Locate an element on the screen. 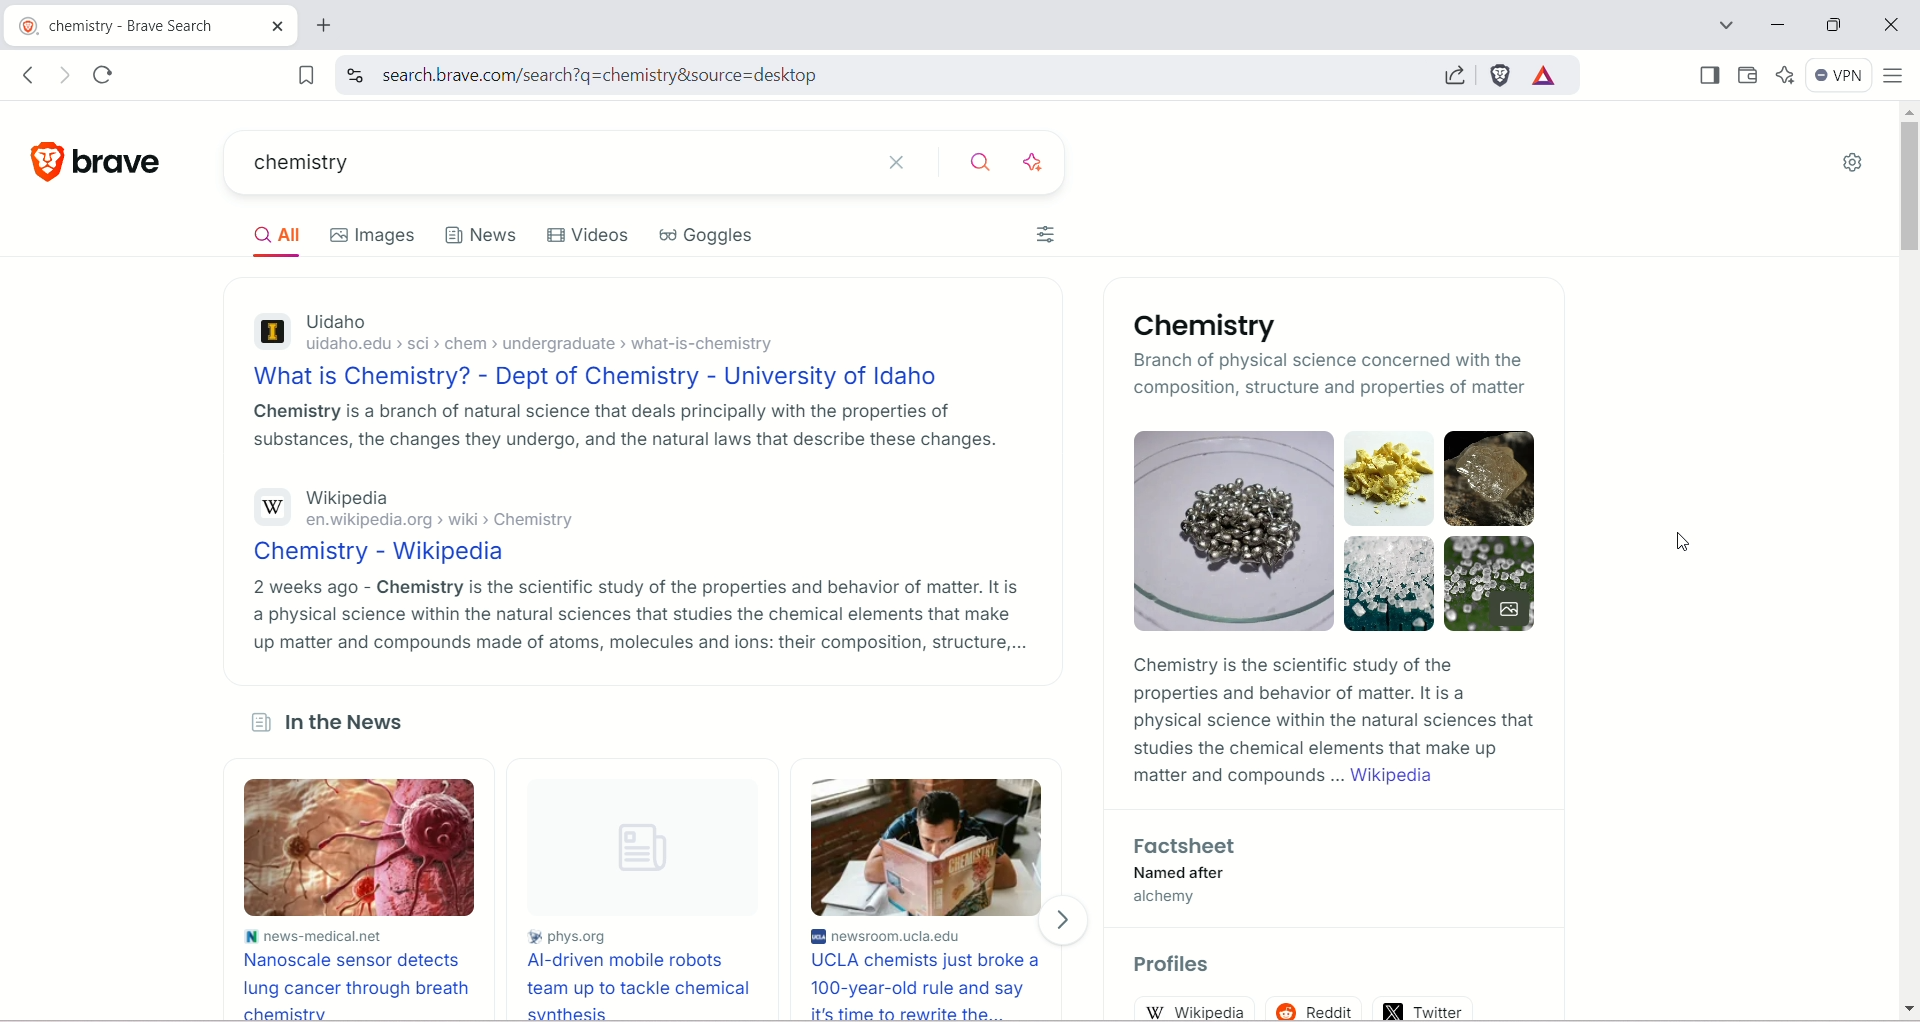 This screenshot has width=1920, height=1022. show sidebar is located at coordinates (1708, 75).